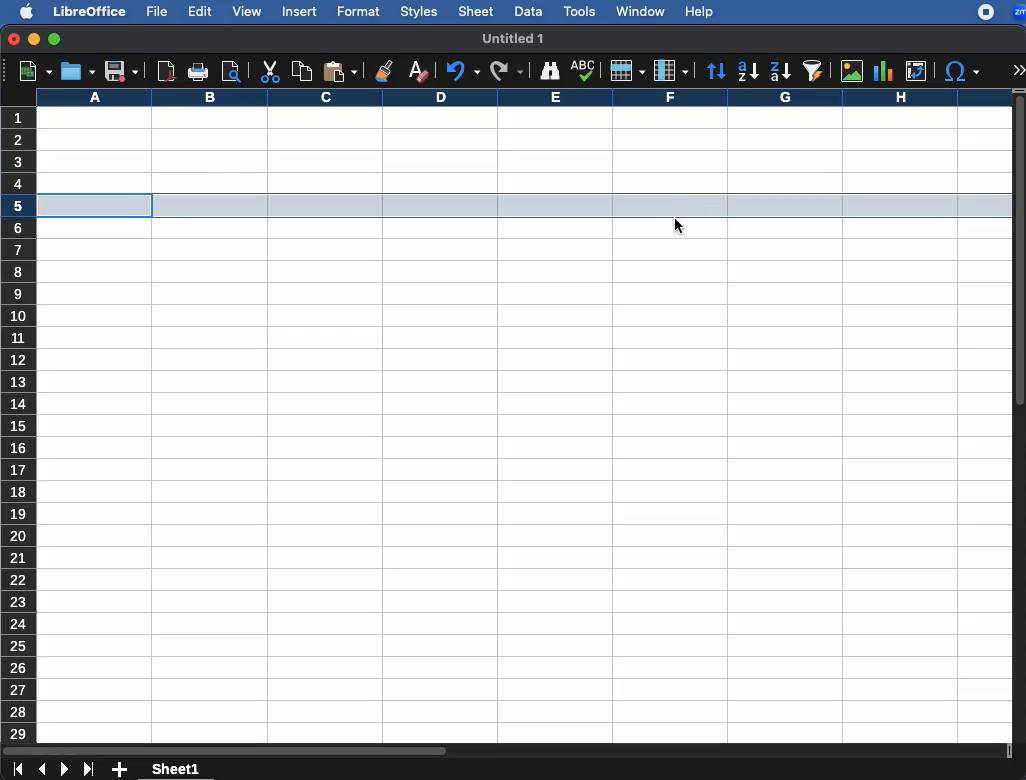  Describe the element at coordinates (528, 11) in the screenshot. I see `data` at that location.